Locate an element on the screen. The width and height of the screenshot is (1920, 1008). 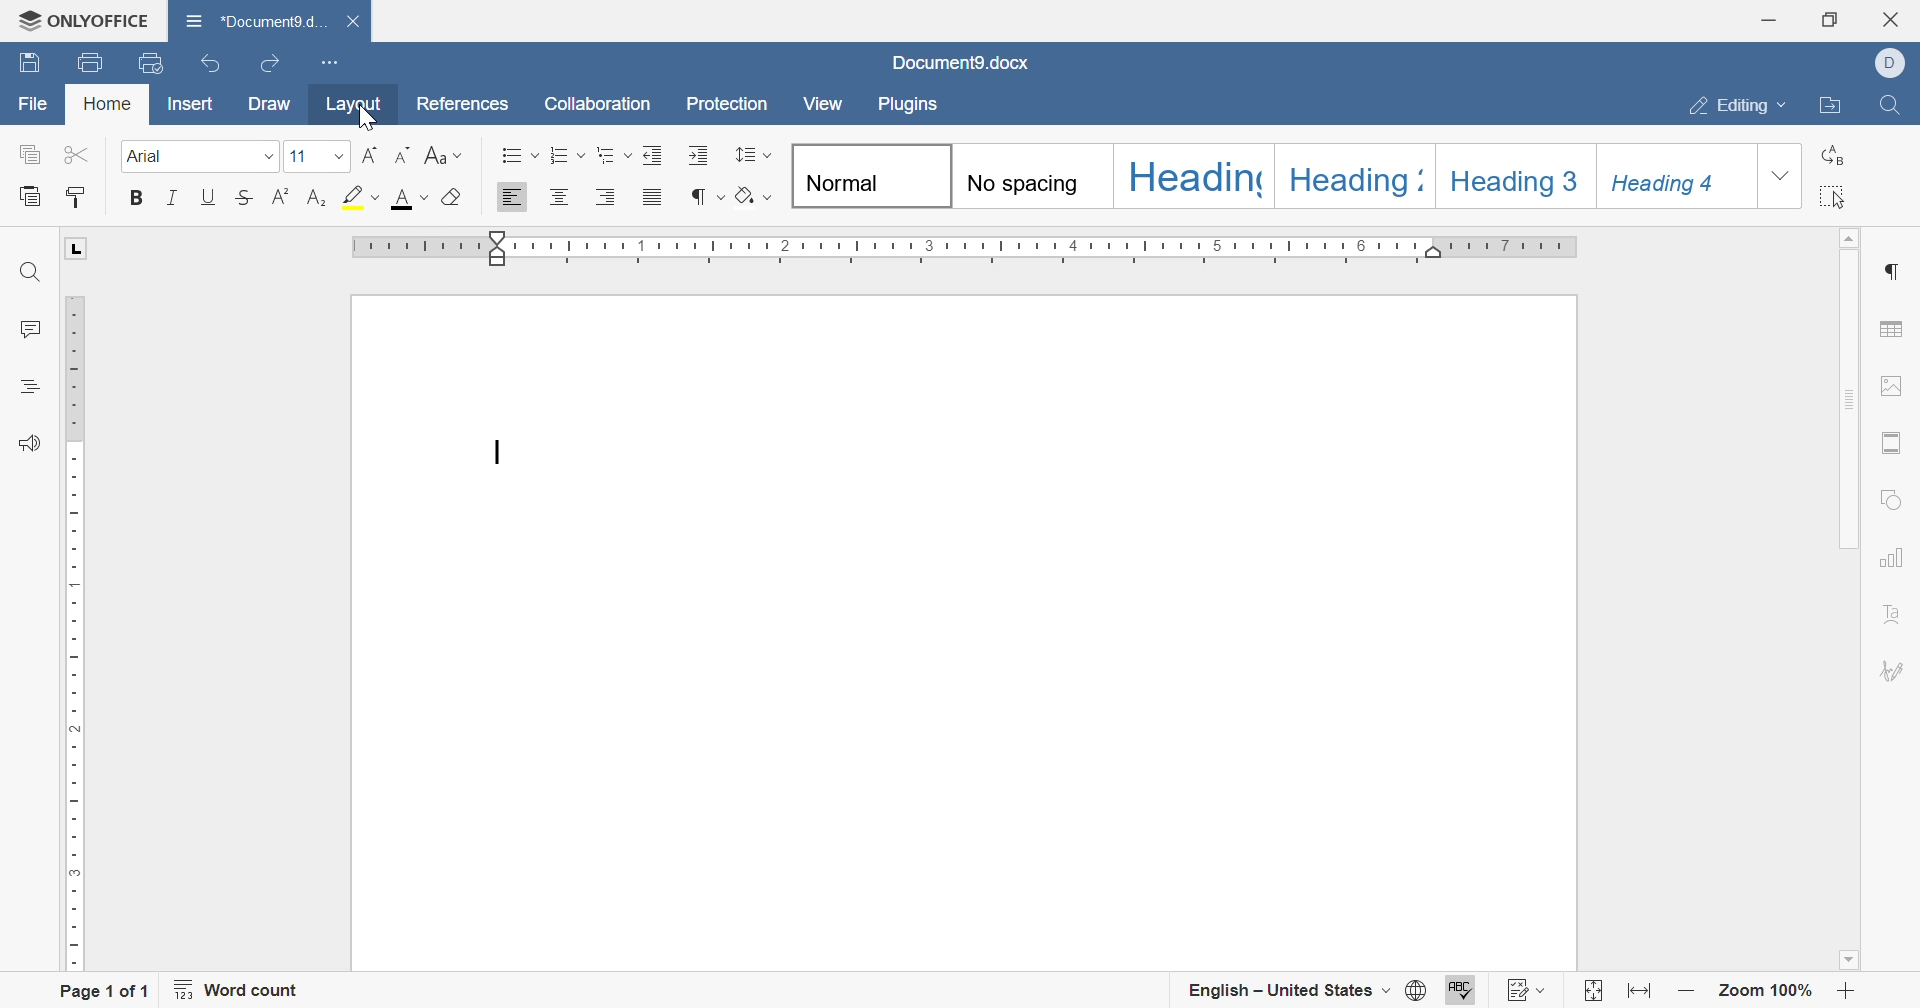
close is located at coordinates (363, 23).